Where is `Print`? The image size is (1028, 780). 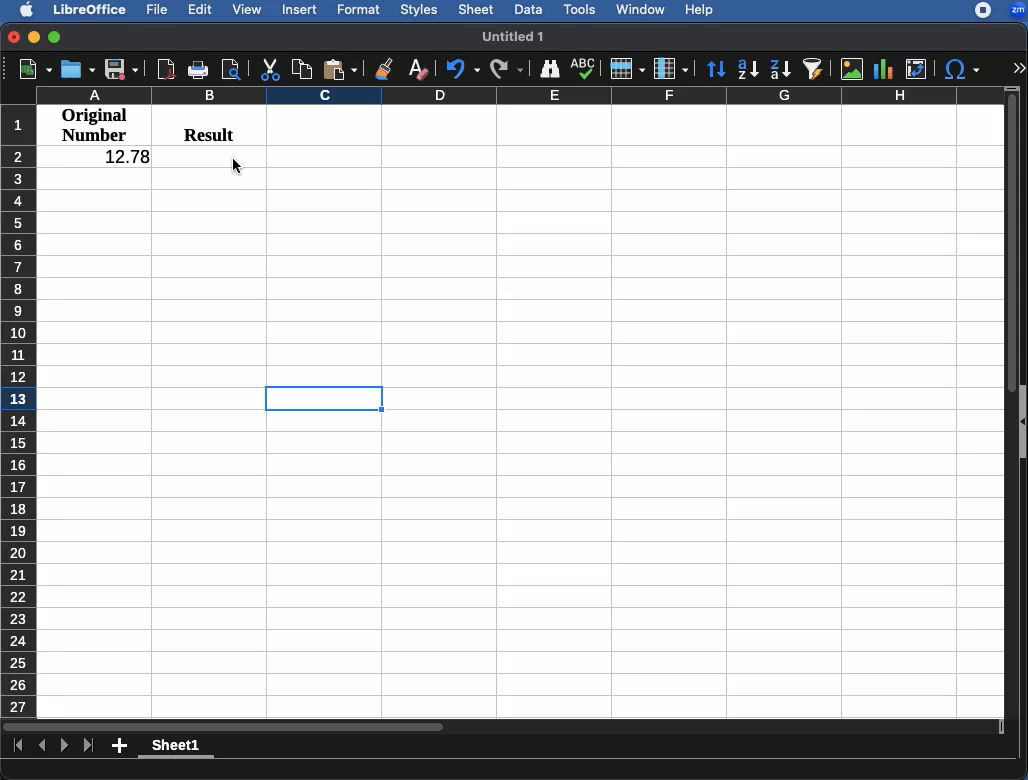 Print is located at coordinates (197, 71).